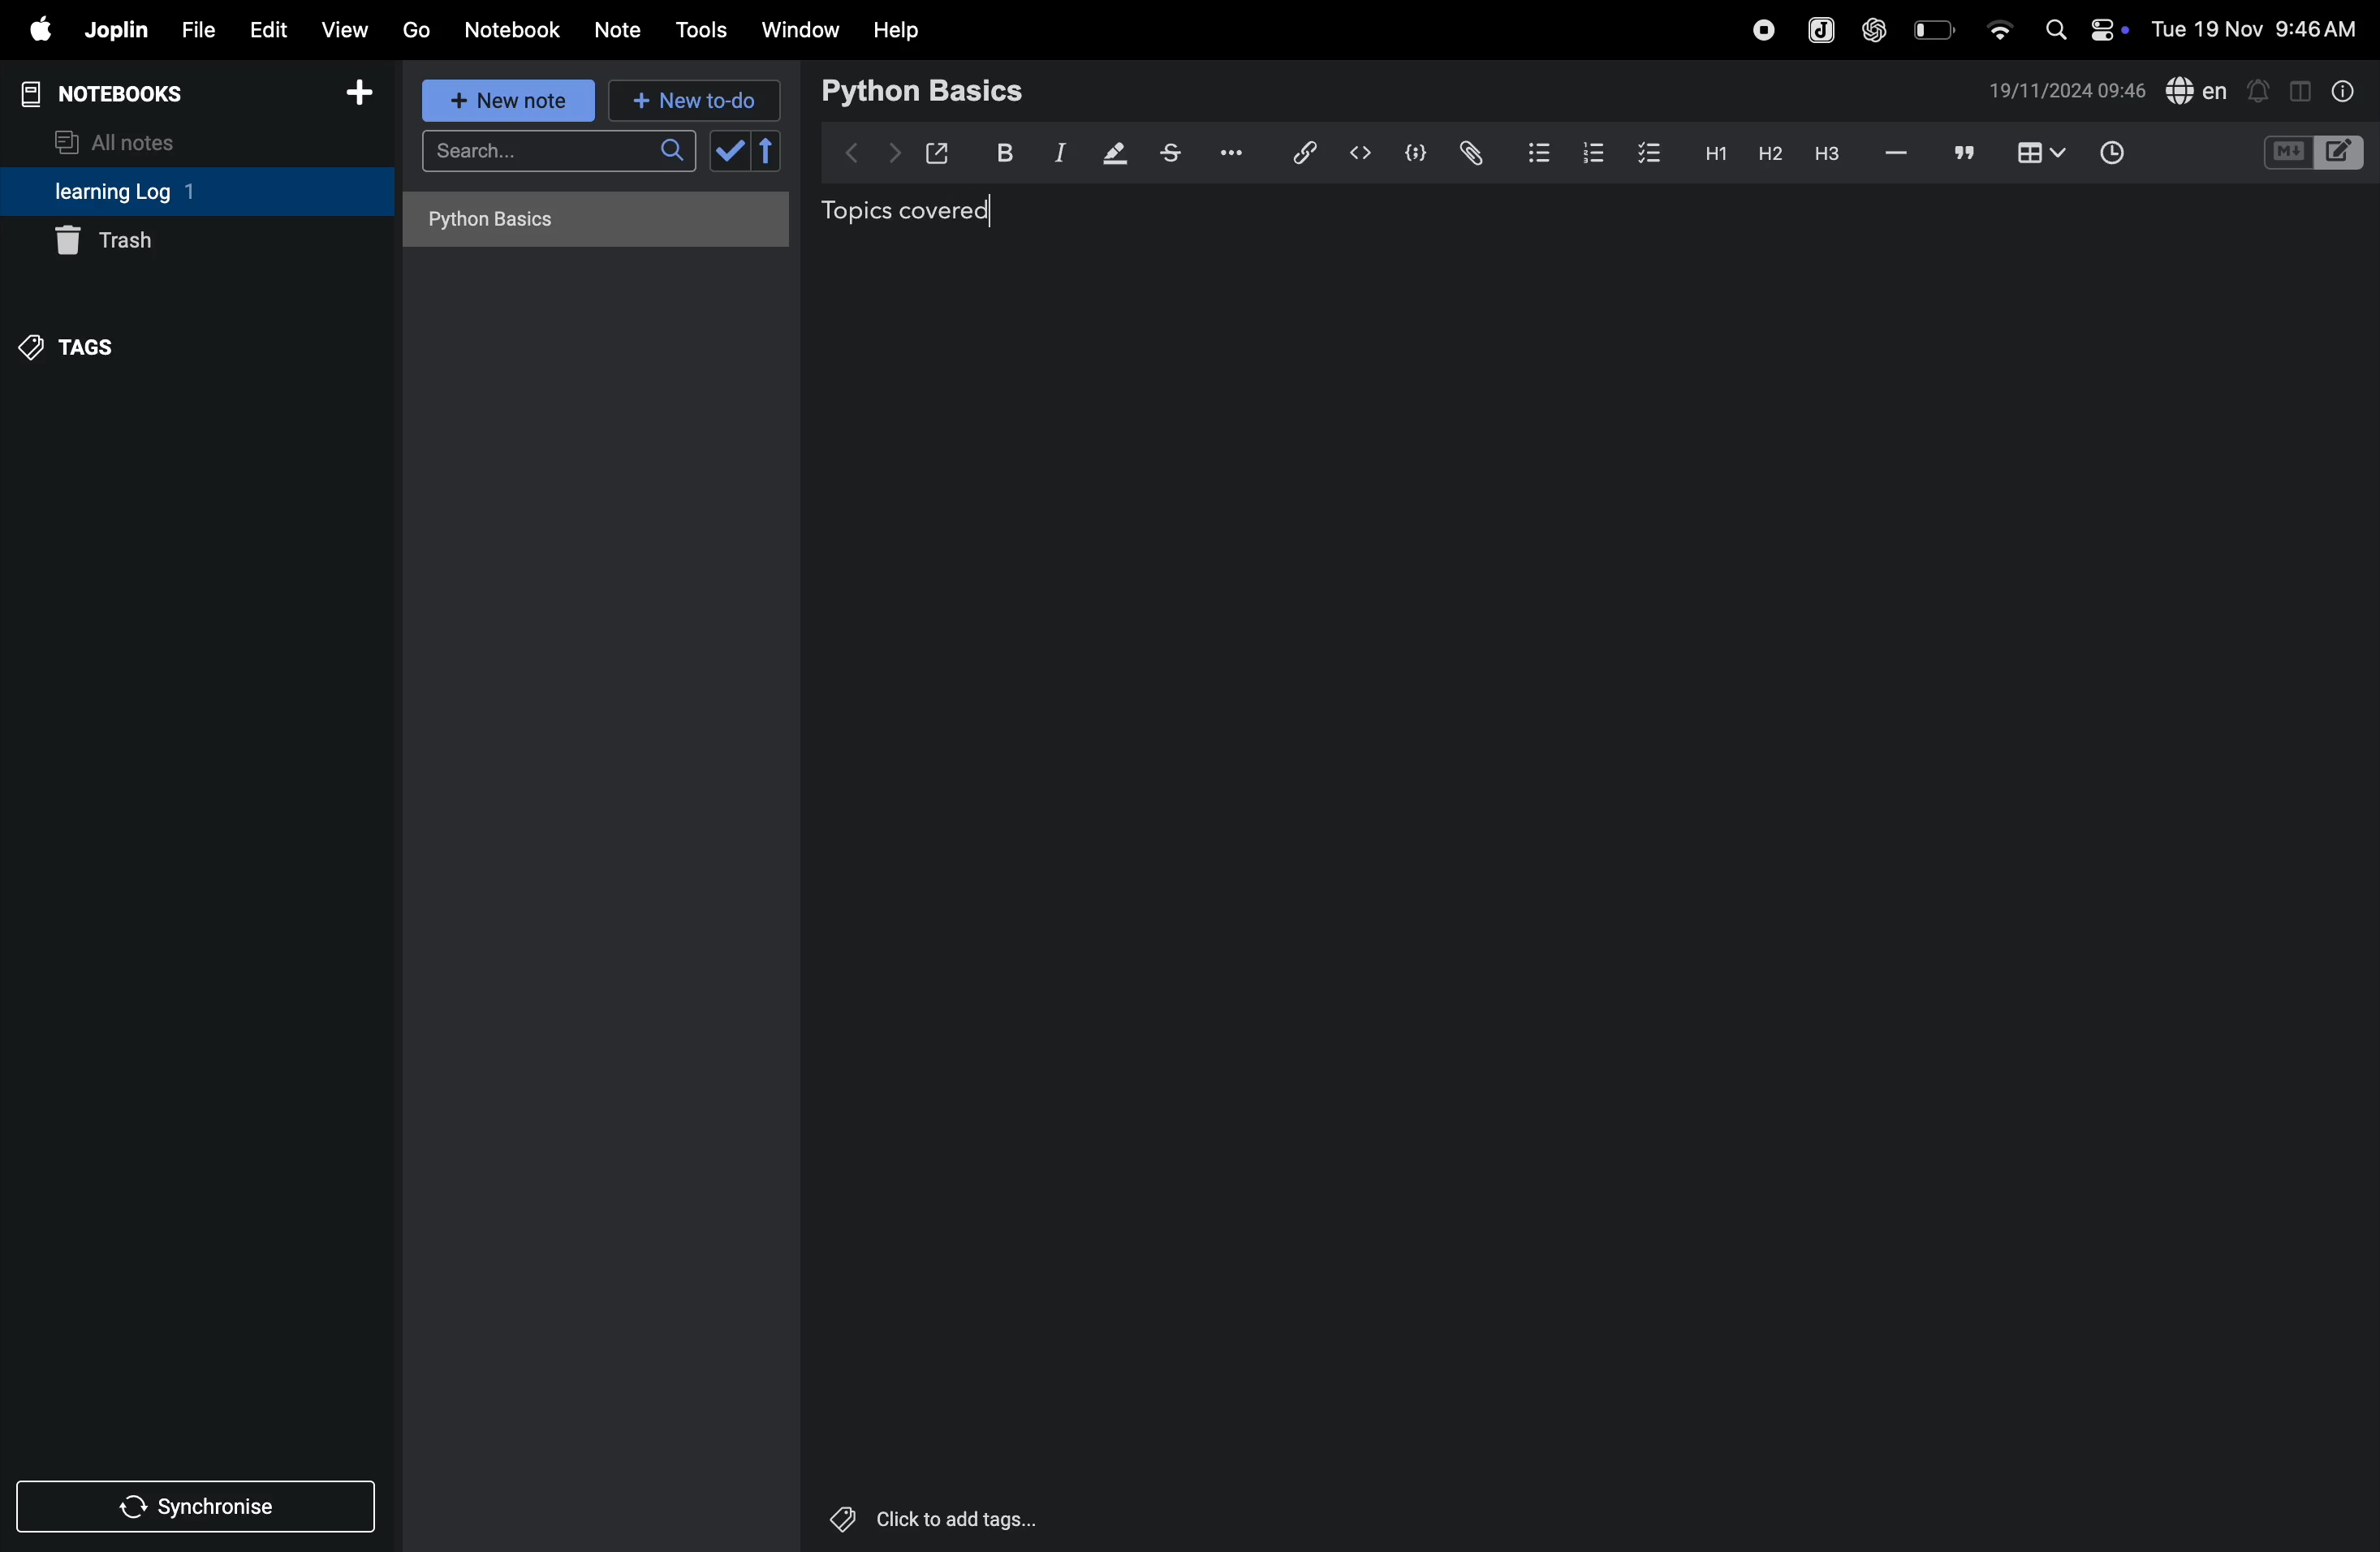  Describe the element at coordinates (2037, 154) in the screenshot. I see `add table` at that location.